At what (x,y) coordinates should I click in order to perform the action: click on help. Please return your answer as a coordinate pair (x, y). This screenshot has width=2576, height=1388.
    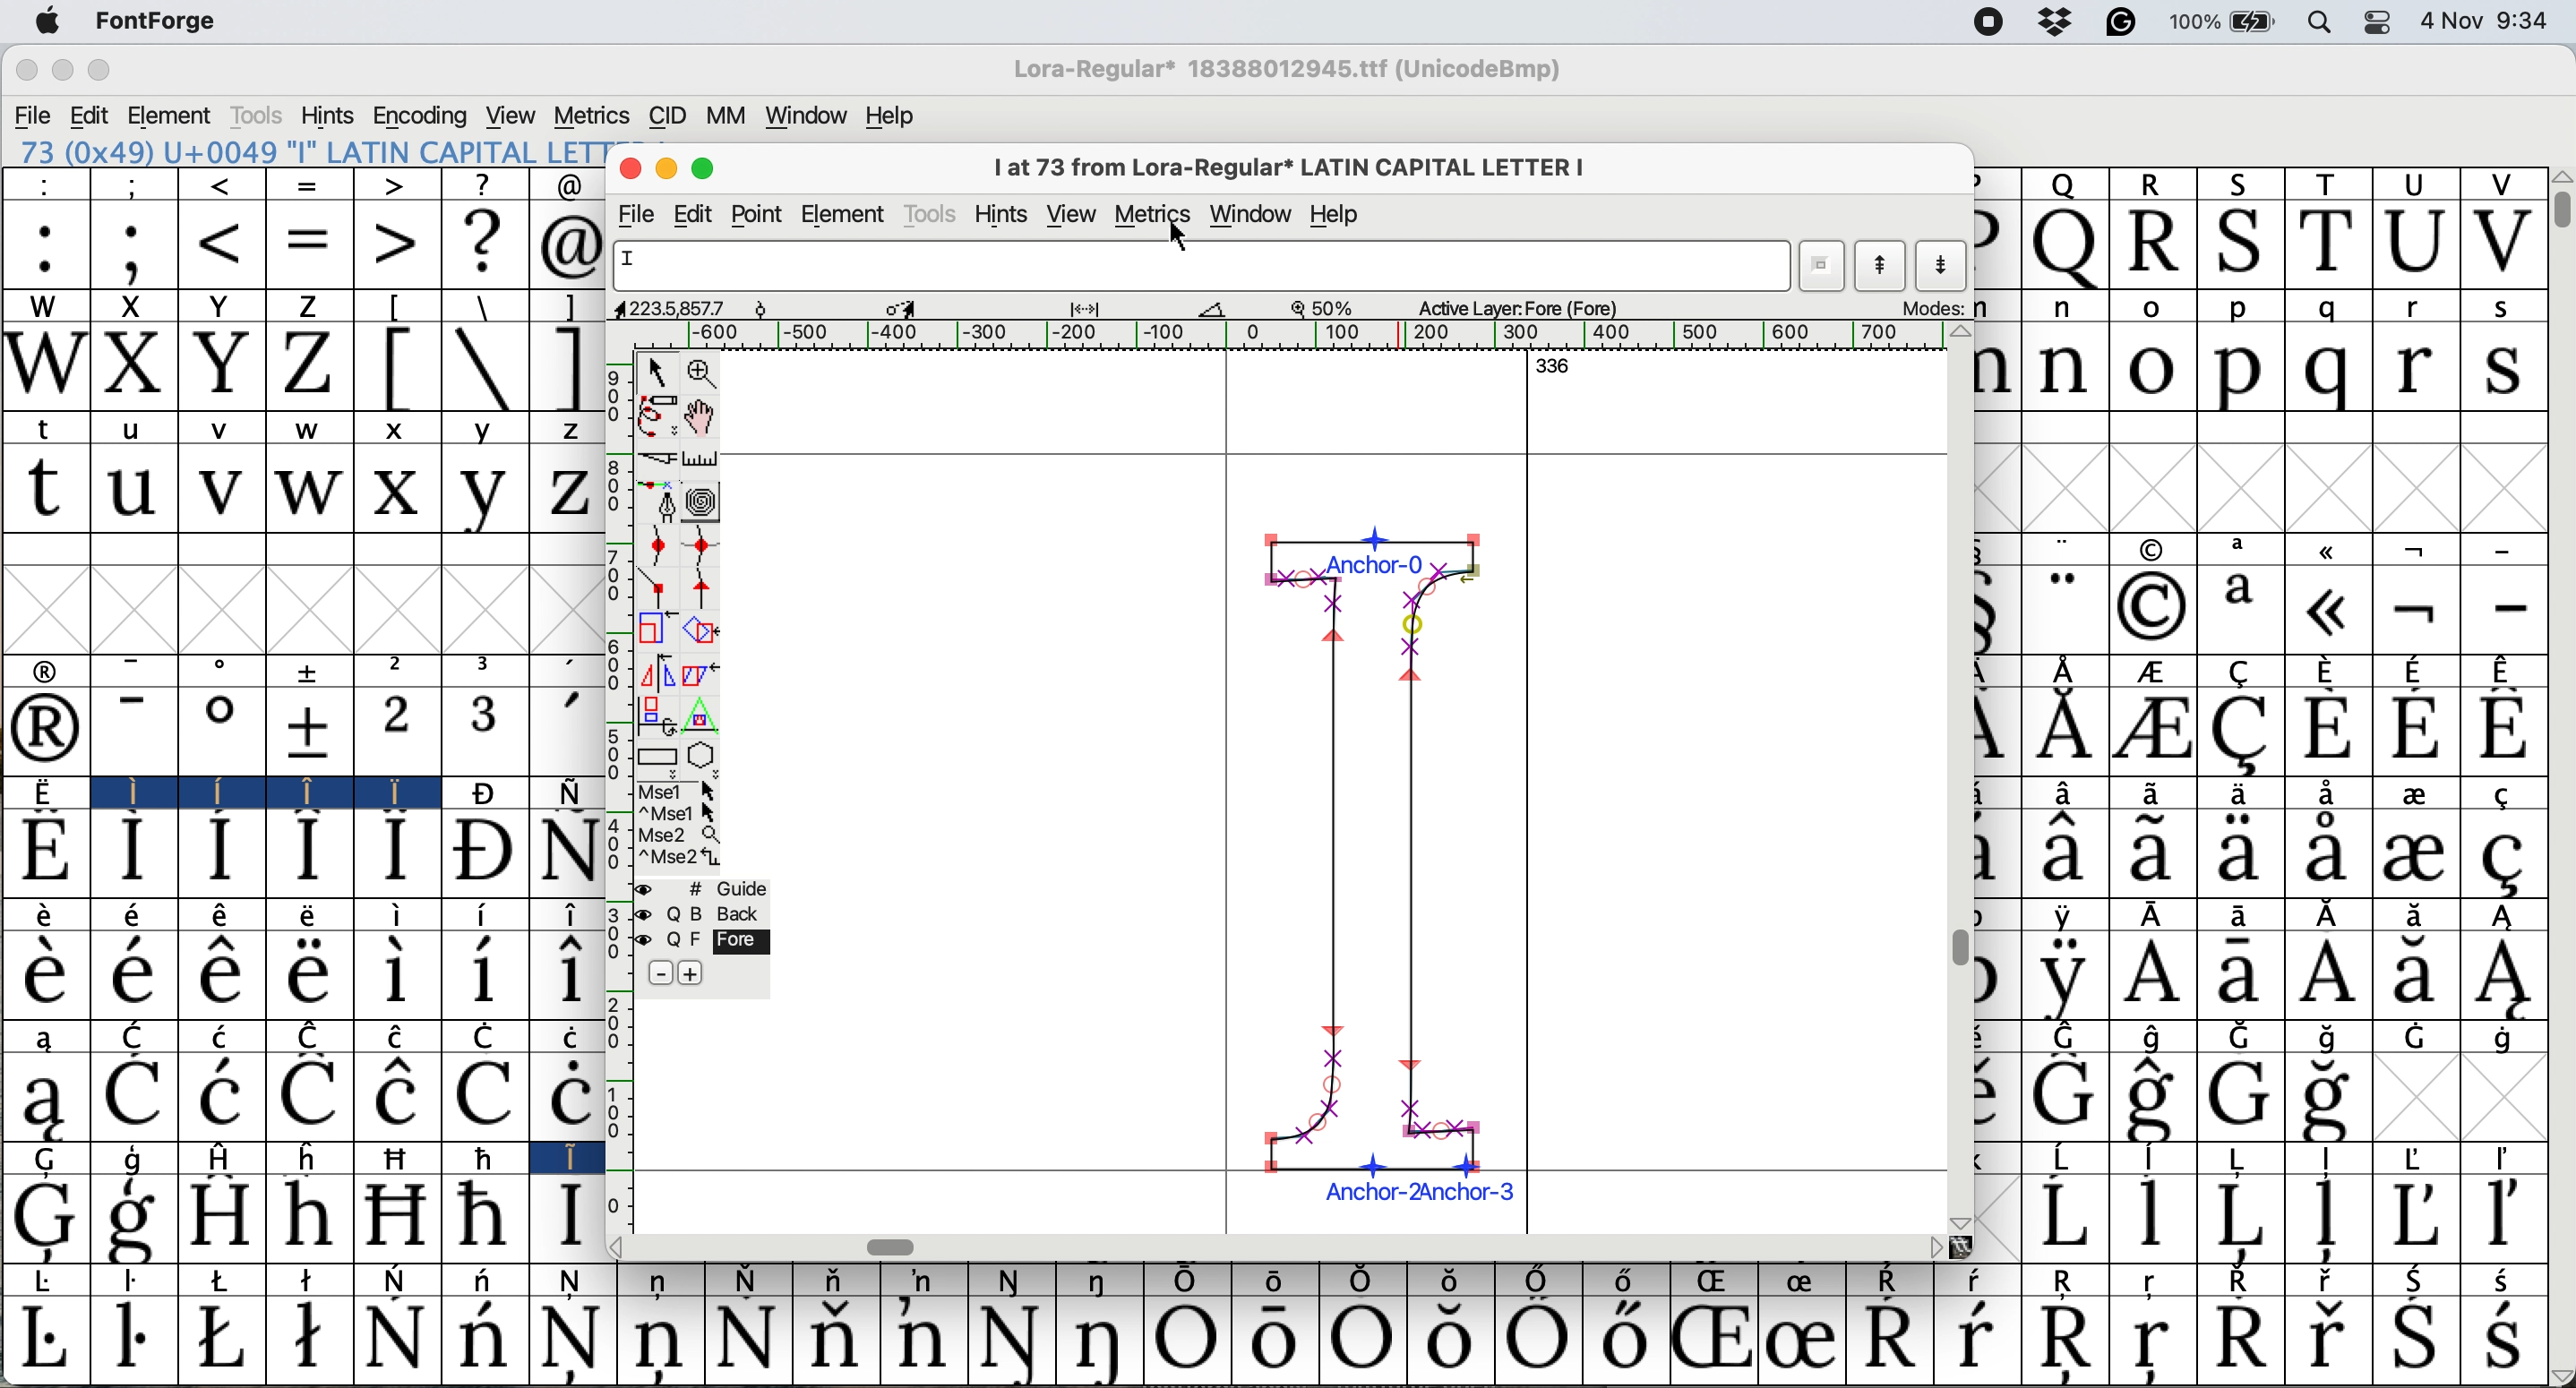
    Looking at the image, I should click on (1349, 214).